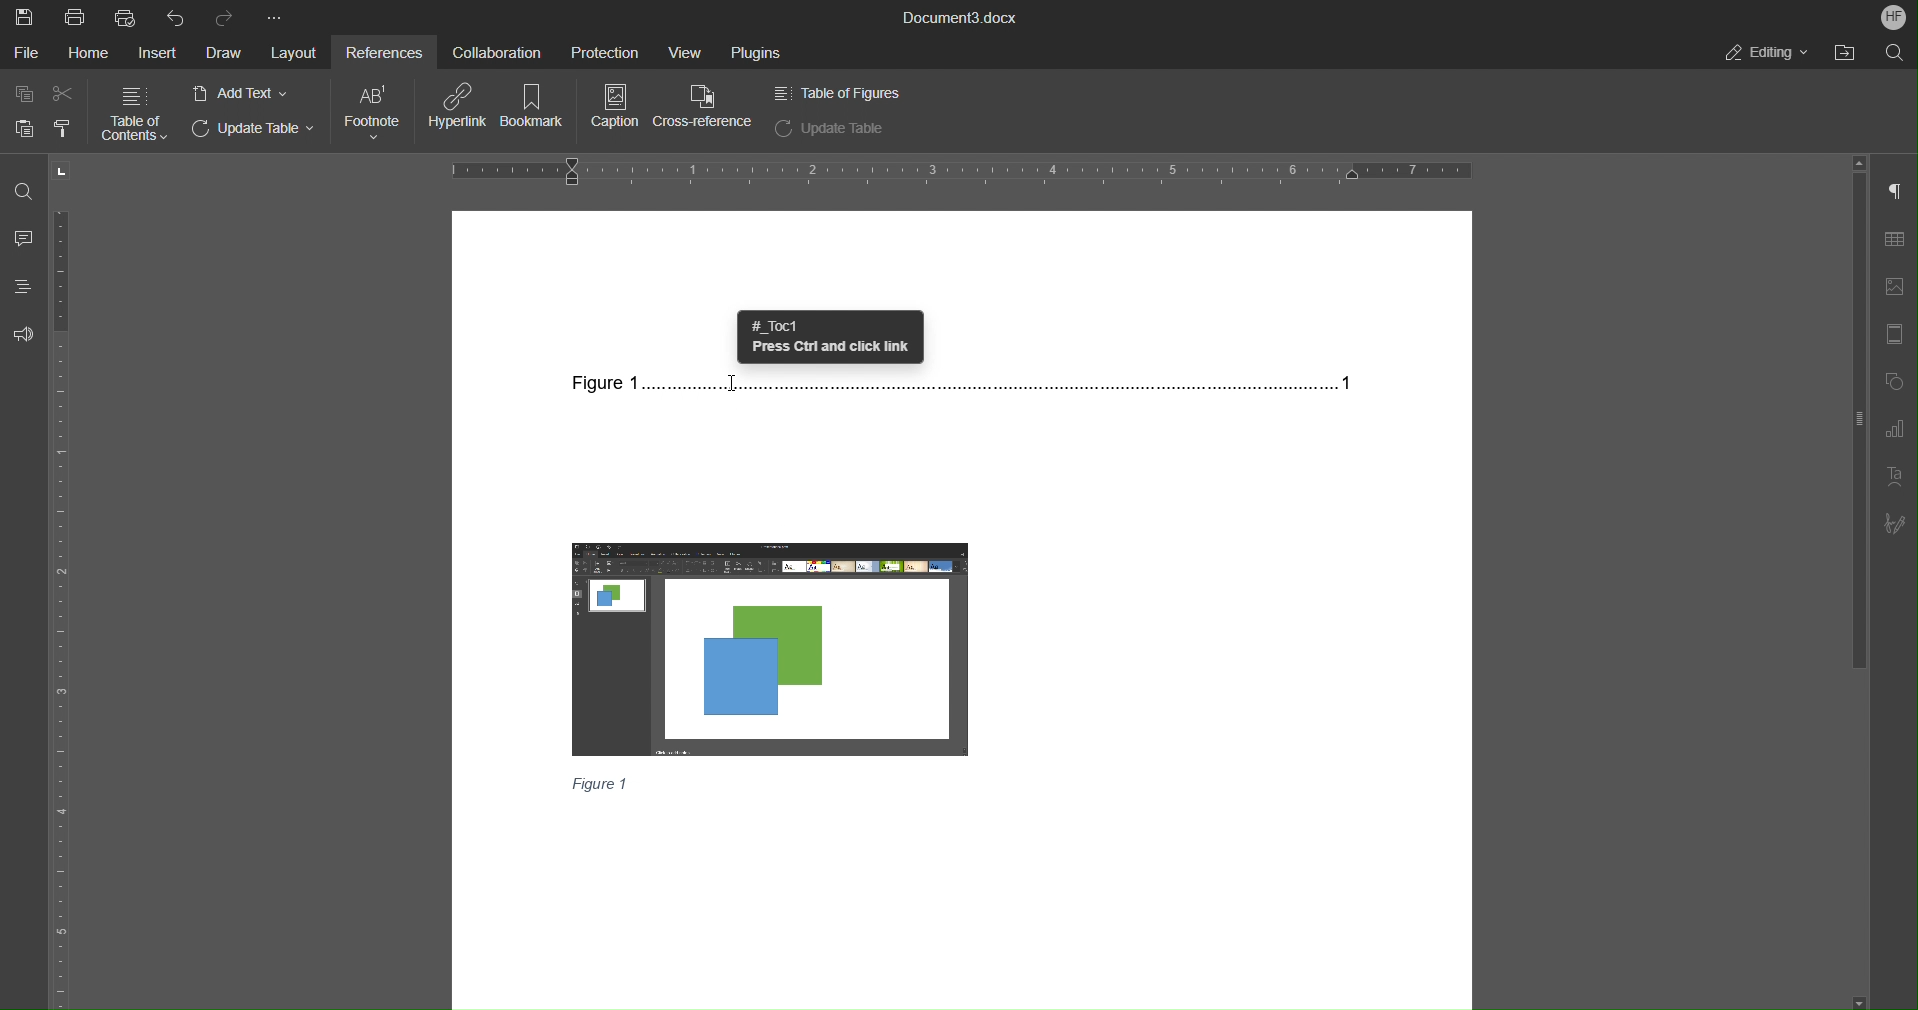 The image size is (1918, 1010). What do you see at coordinates (63, 128) in the screenshot?
I see `Copy Style` at bounding box center [63, 128].